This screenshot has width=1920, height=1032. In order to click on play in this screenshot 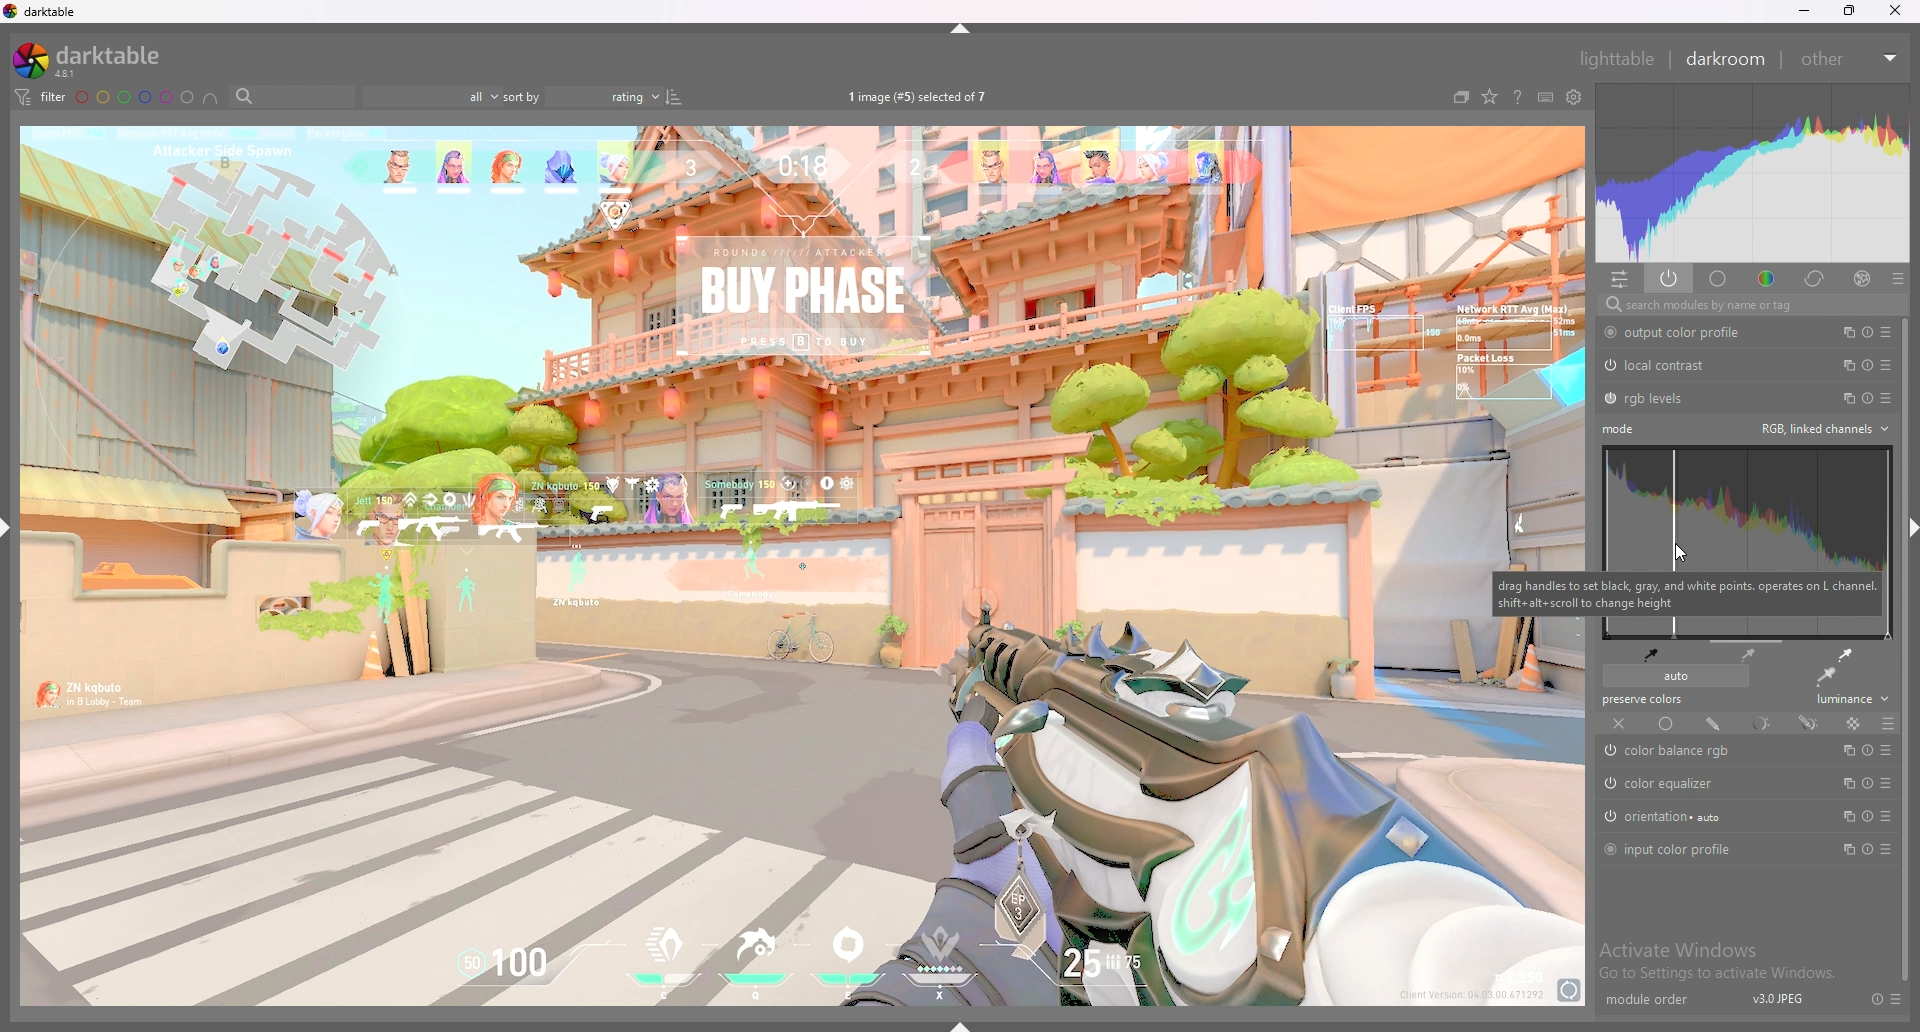, I will do `click(1868, 783)`.